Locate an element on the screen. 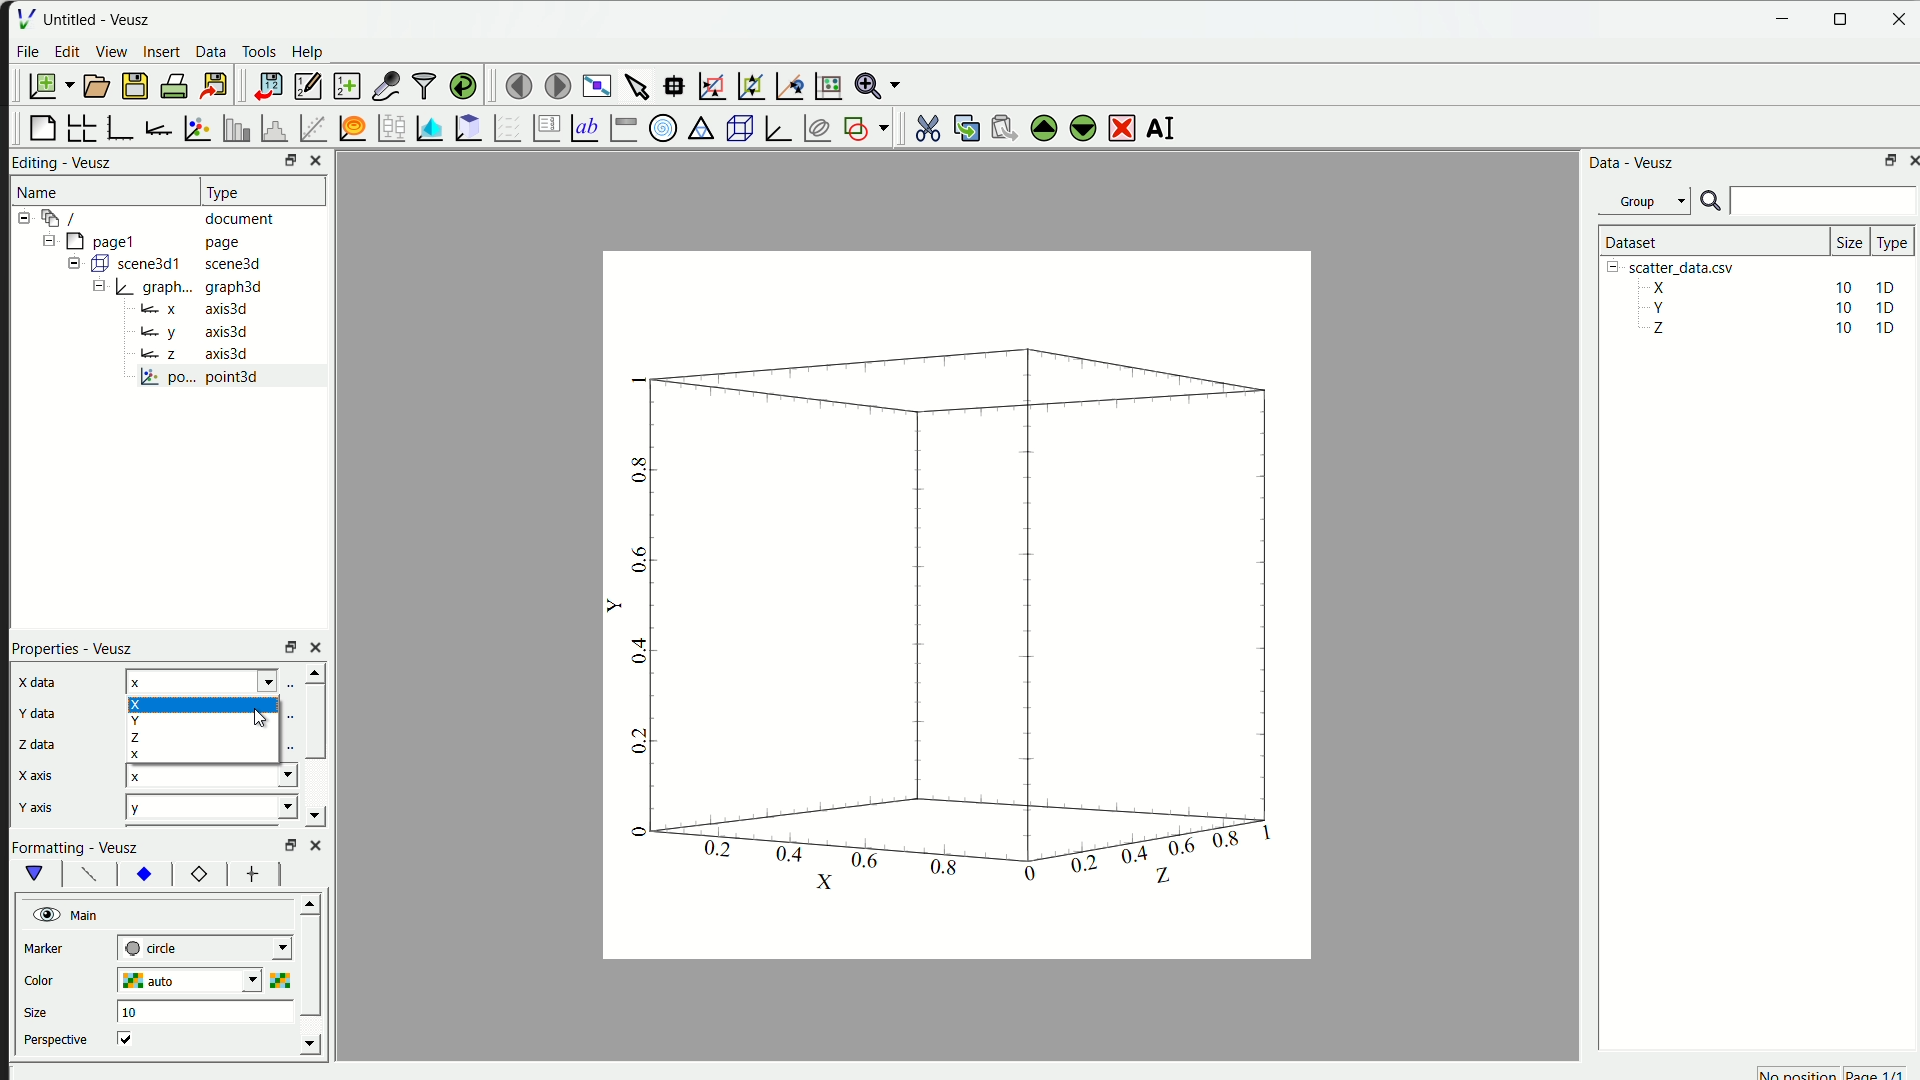 The image size is (1920, 1080). Zoom menu is located at coordinates (876, 85).